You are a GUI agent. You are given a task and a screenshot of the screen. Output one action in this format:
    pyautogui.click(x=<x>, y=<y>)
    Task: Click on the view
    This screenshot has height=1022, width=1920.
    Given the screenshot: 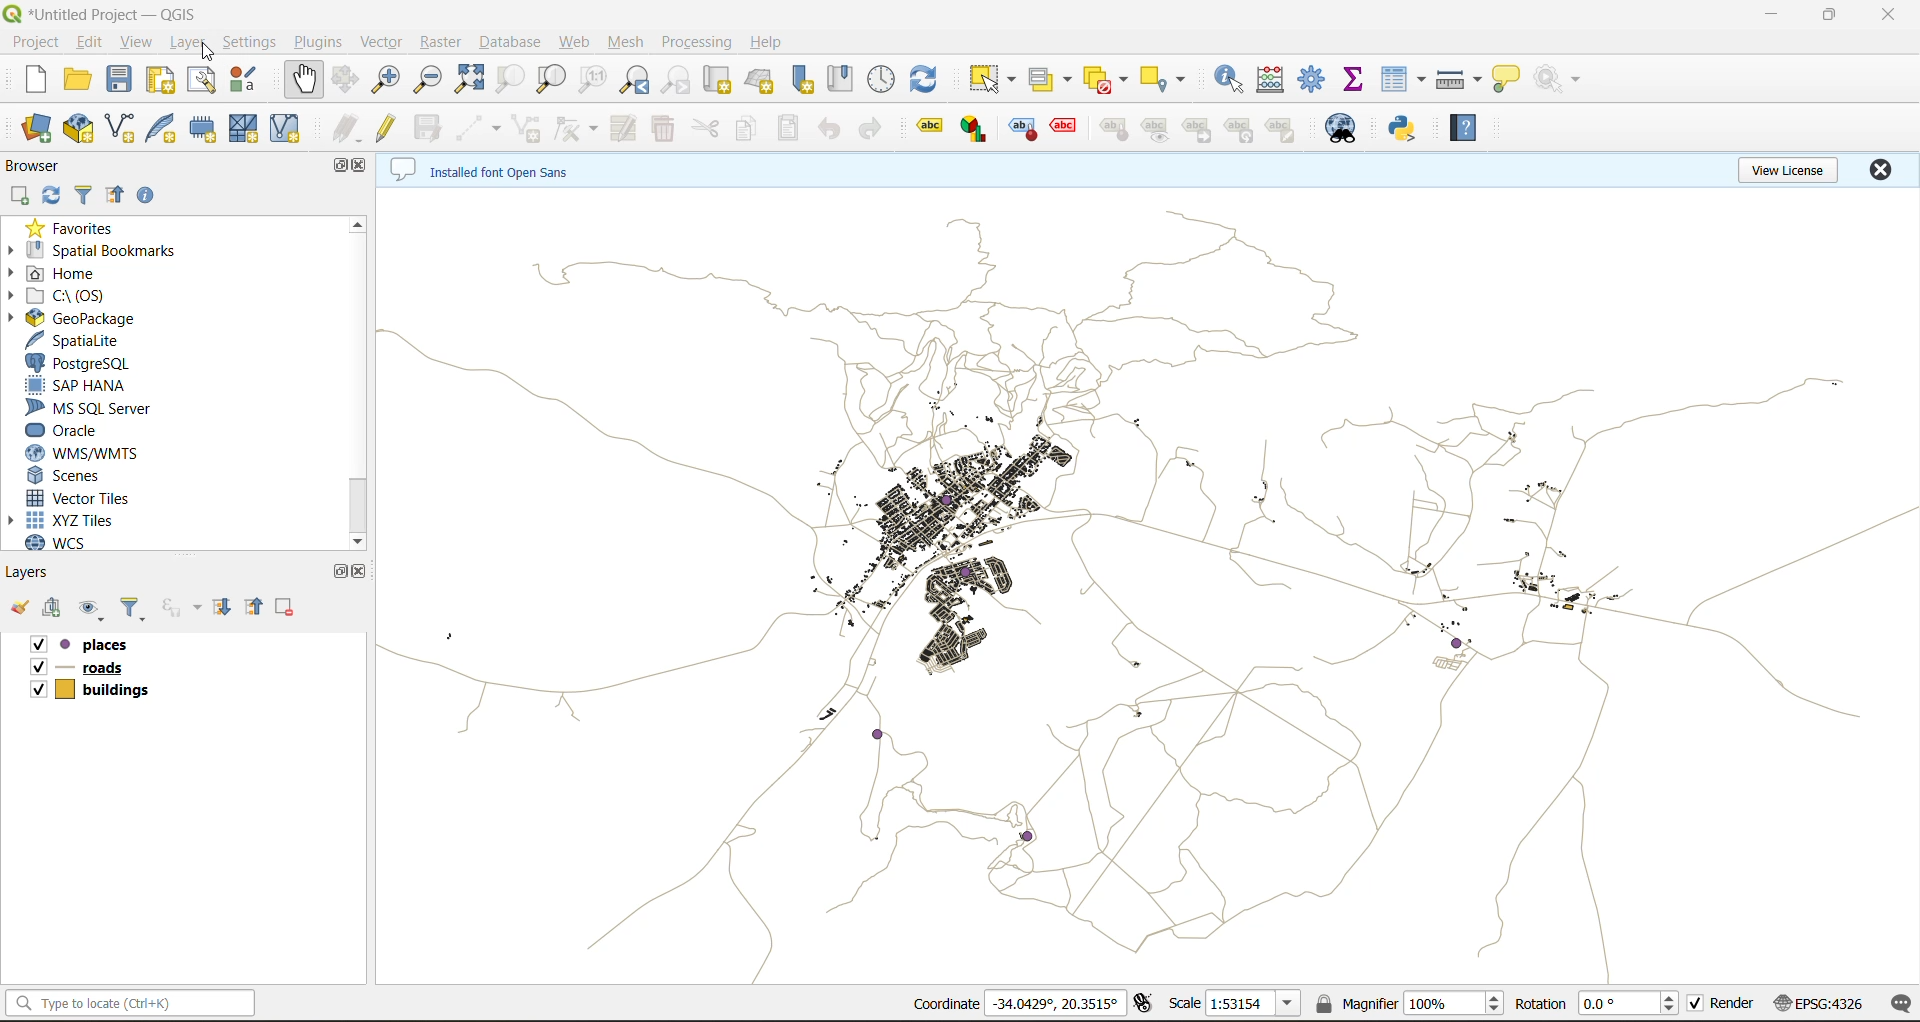 What is the action you would take?
    pyautogui.click(x=138, y=42)
    